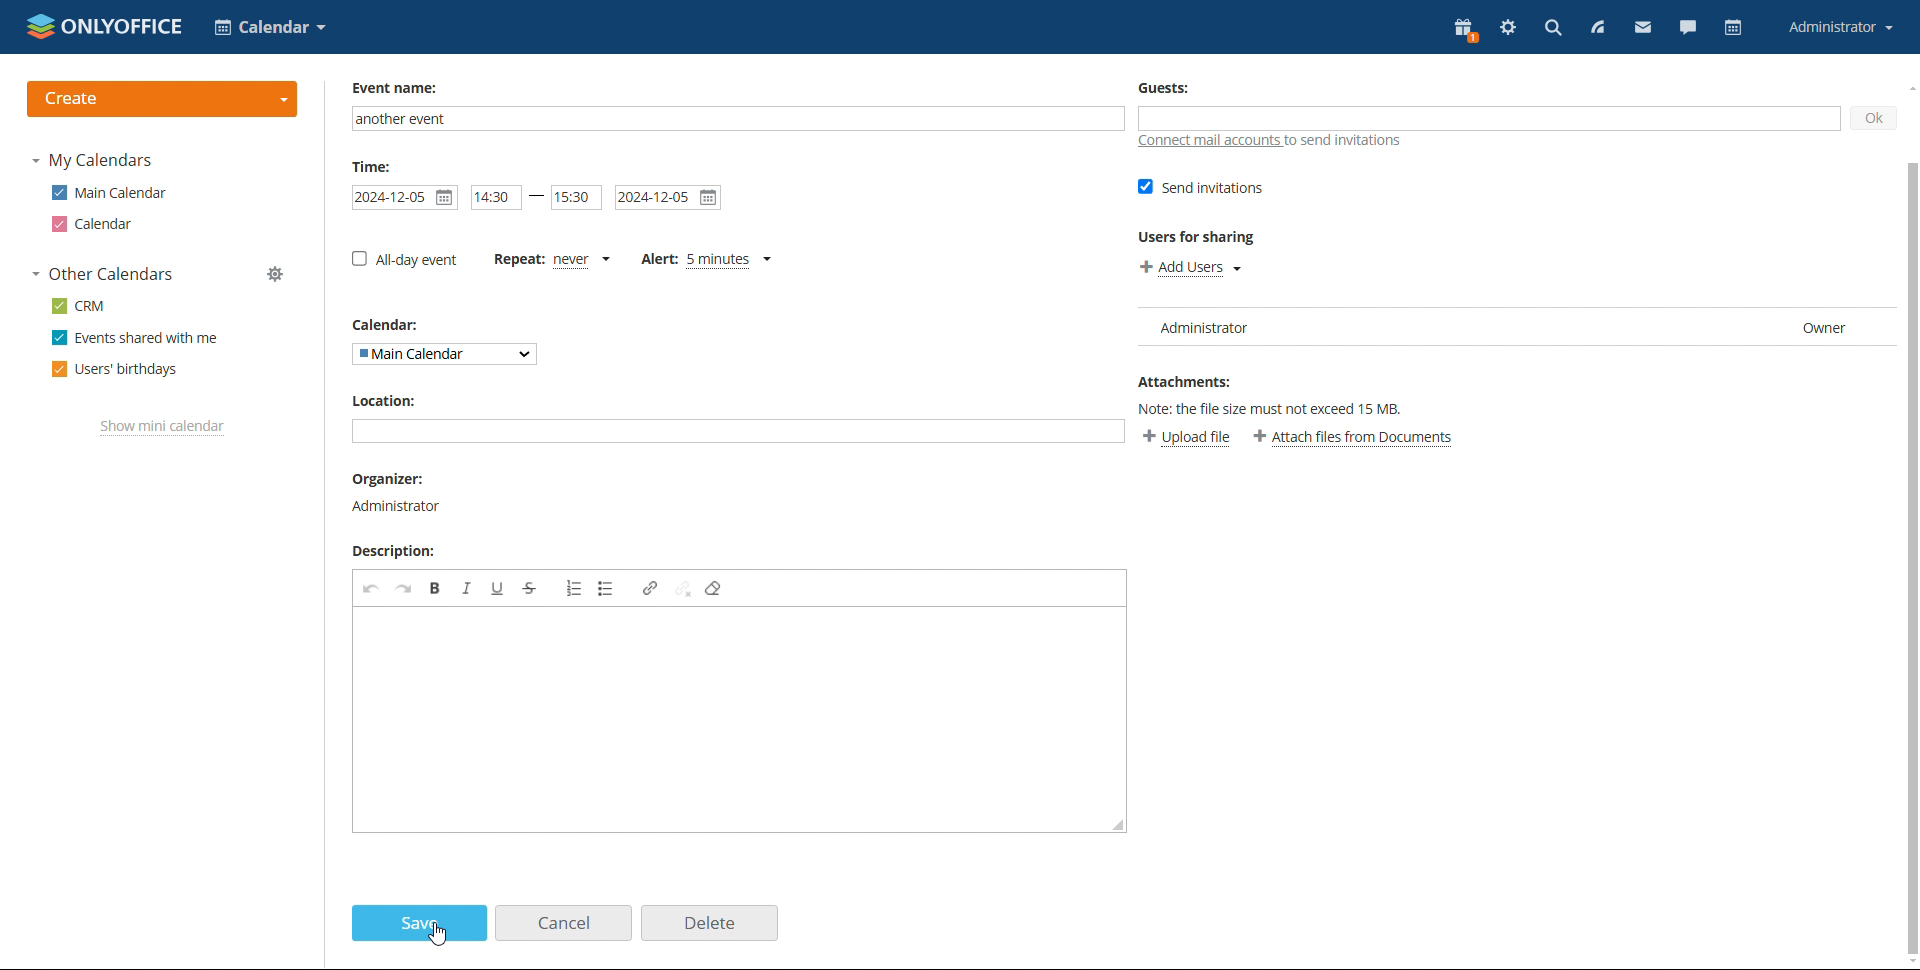  Describe the element at coordinates (650, 588) in the screenshot. I see `link` at that location.